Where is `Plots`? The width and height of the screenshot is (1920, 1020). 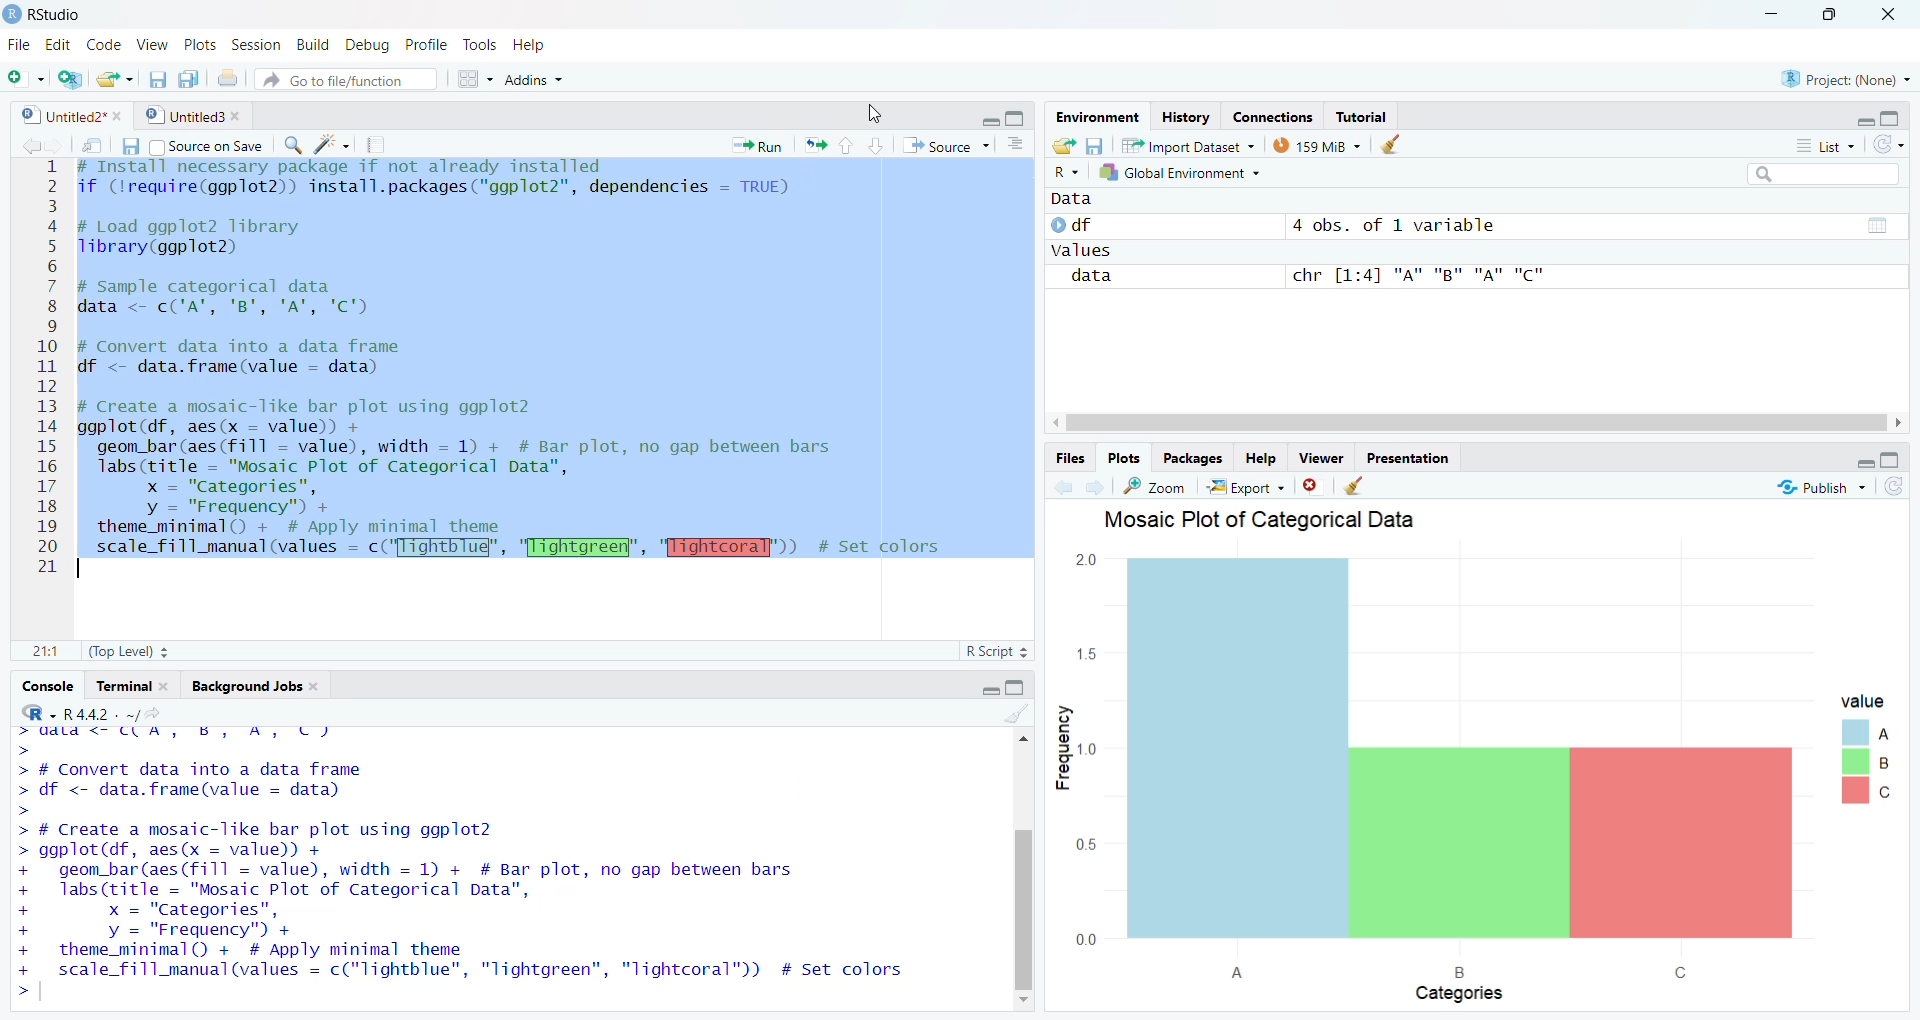
Plots is located at coordinates (197, 44).